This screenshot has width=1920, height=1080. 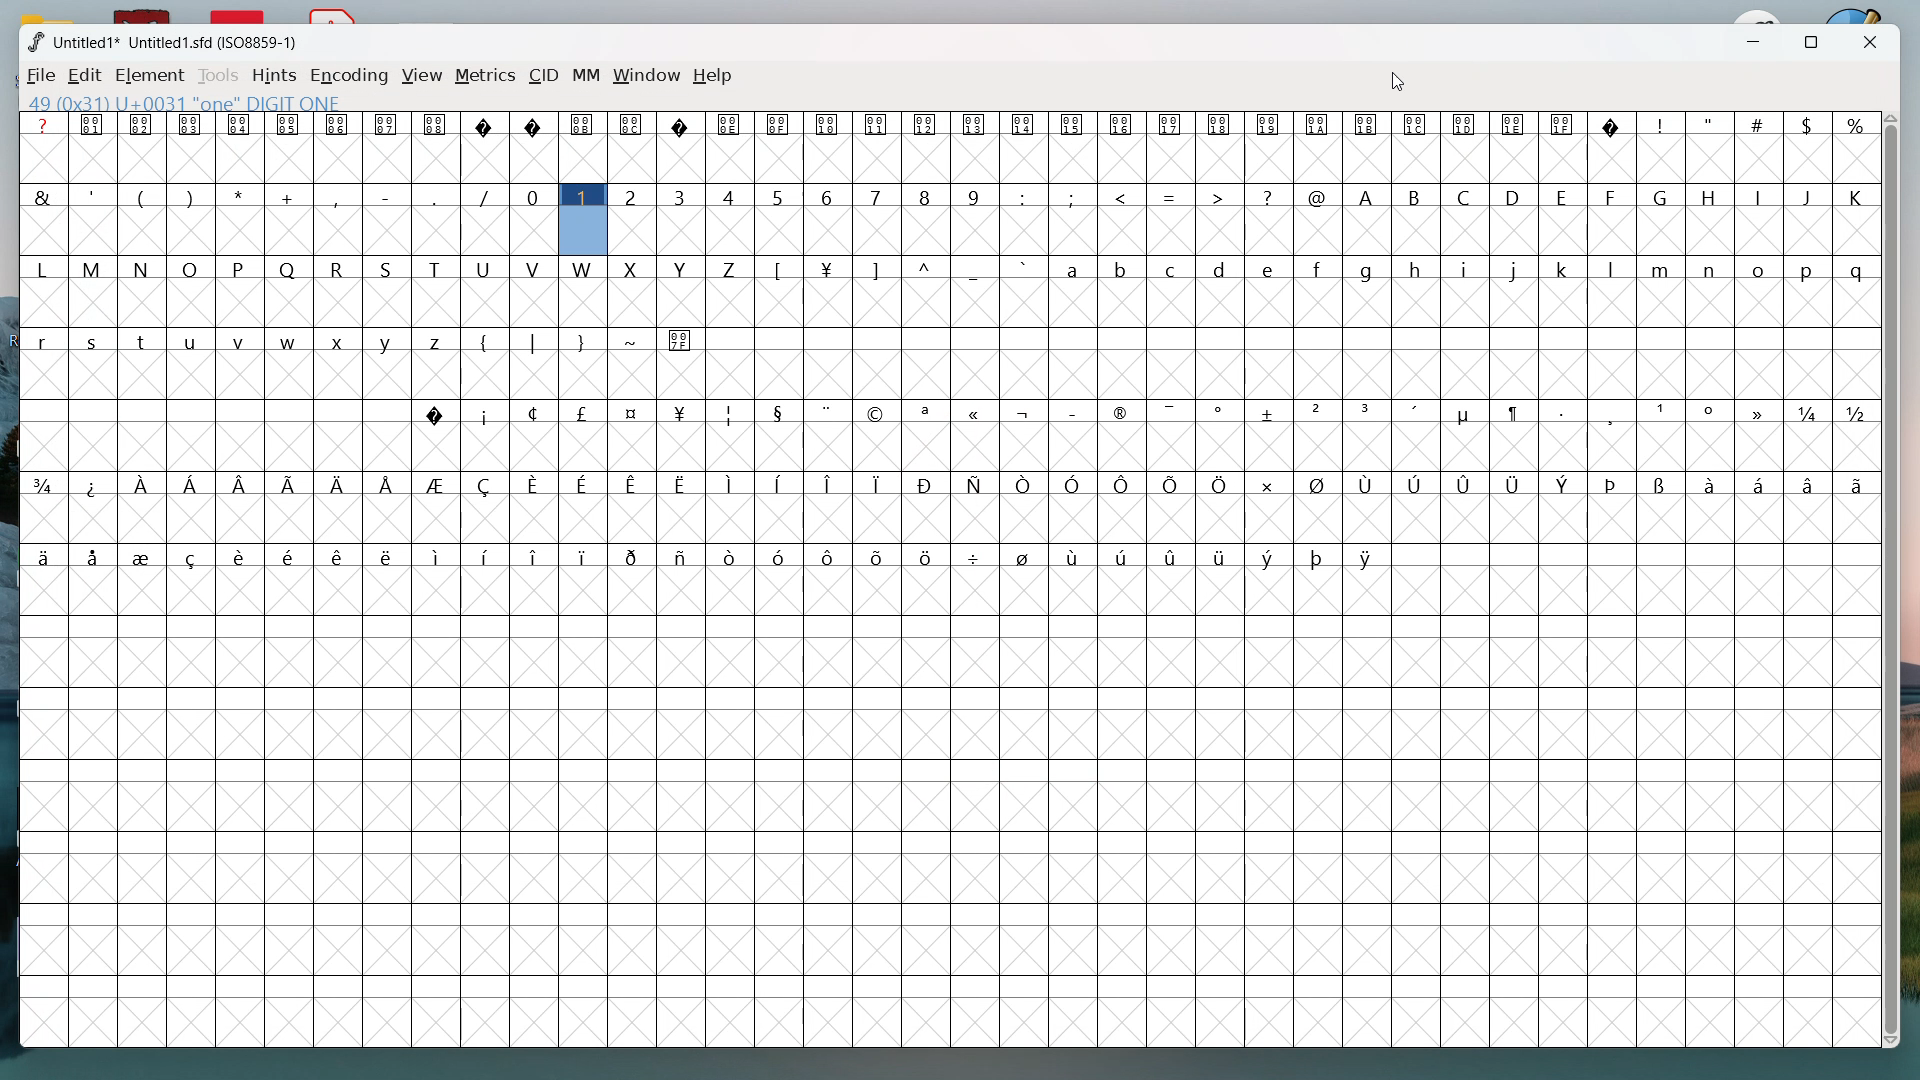 What do you see at coordinates (927, 123) in the screenshot?
I see `symbol` at bounding box center [927, 123].